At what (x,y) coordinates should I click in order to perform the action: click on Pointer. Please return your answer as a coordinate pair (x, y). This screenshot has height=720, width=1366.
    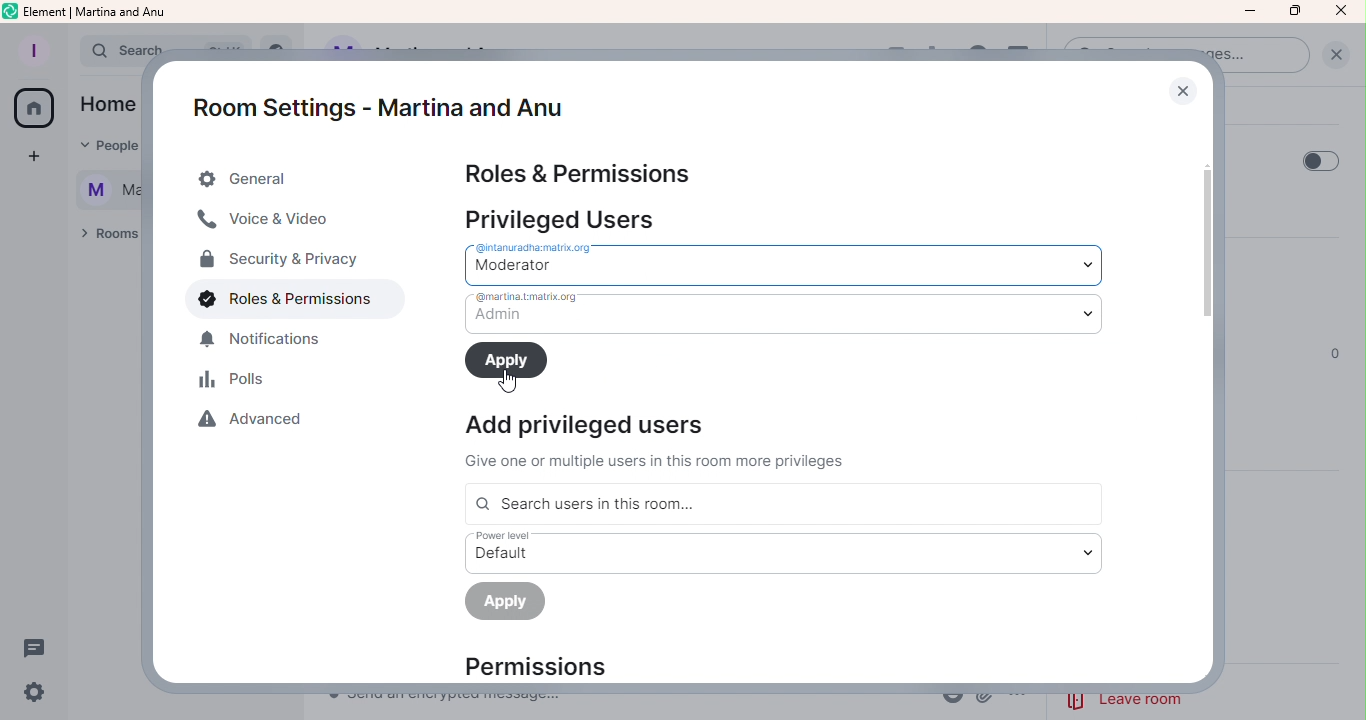
    Looking at the image, I should click on (505, 382).